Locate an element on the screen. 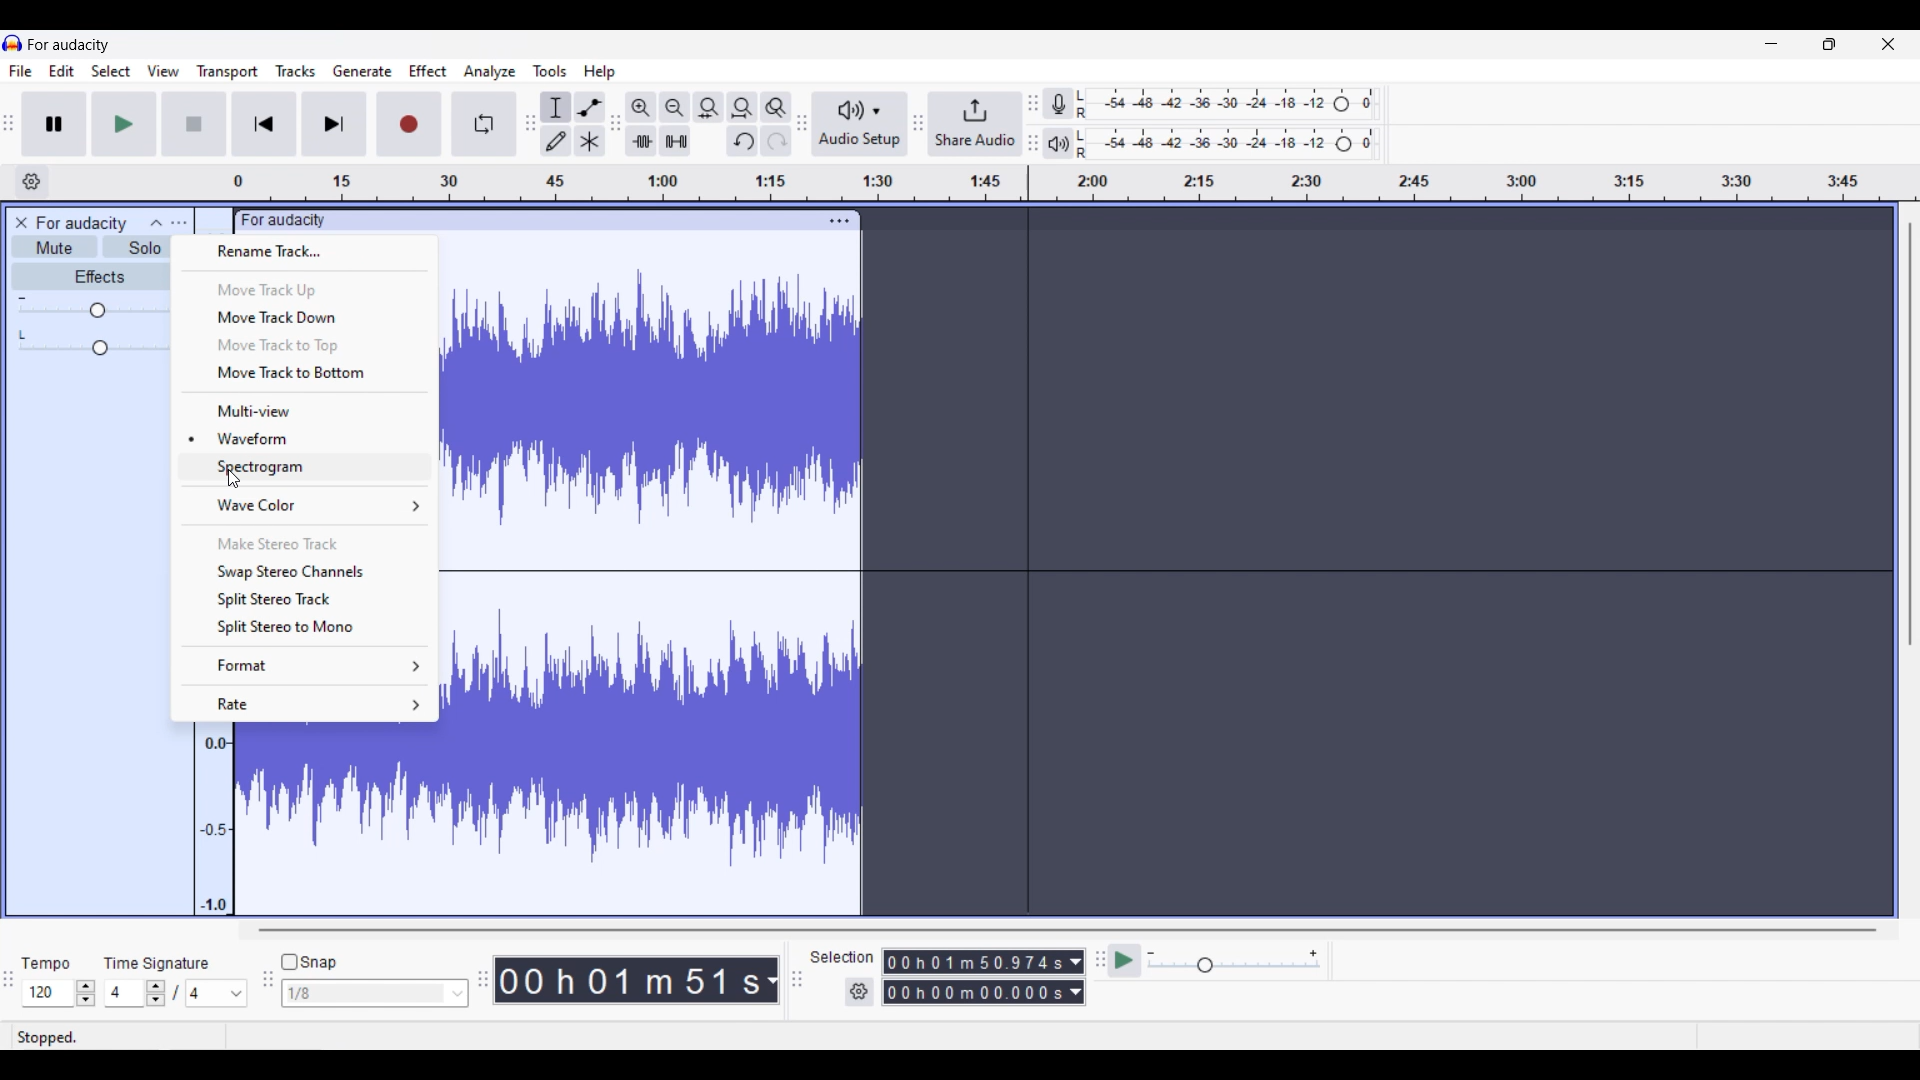 The width and height of the screenshot is (1920, 1080). Fit selection to width is located at coordinates (708, 107).